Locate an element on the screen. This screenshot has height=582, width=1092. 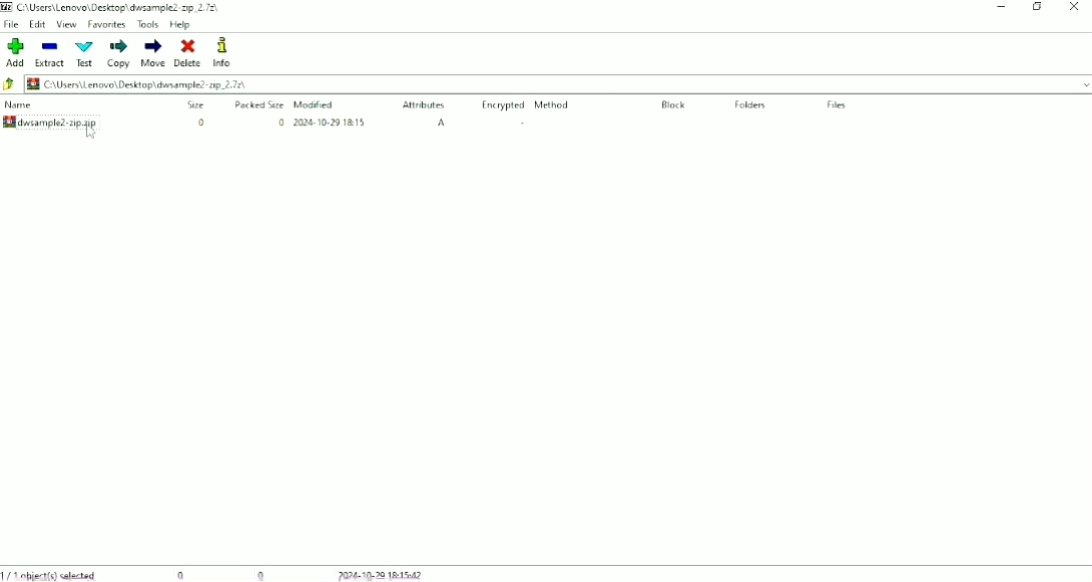
Logo is located at coordinates (7, 7).